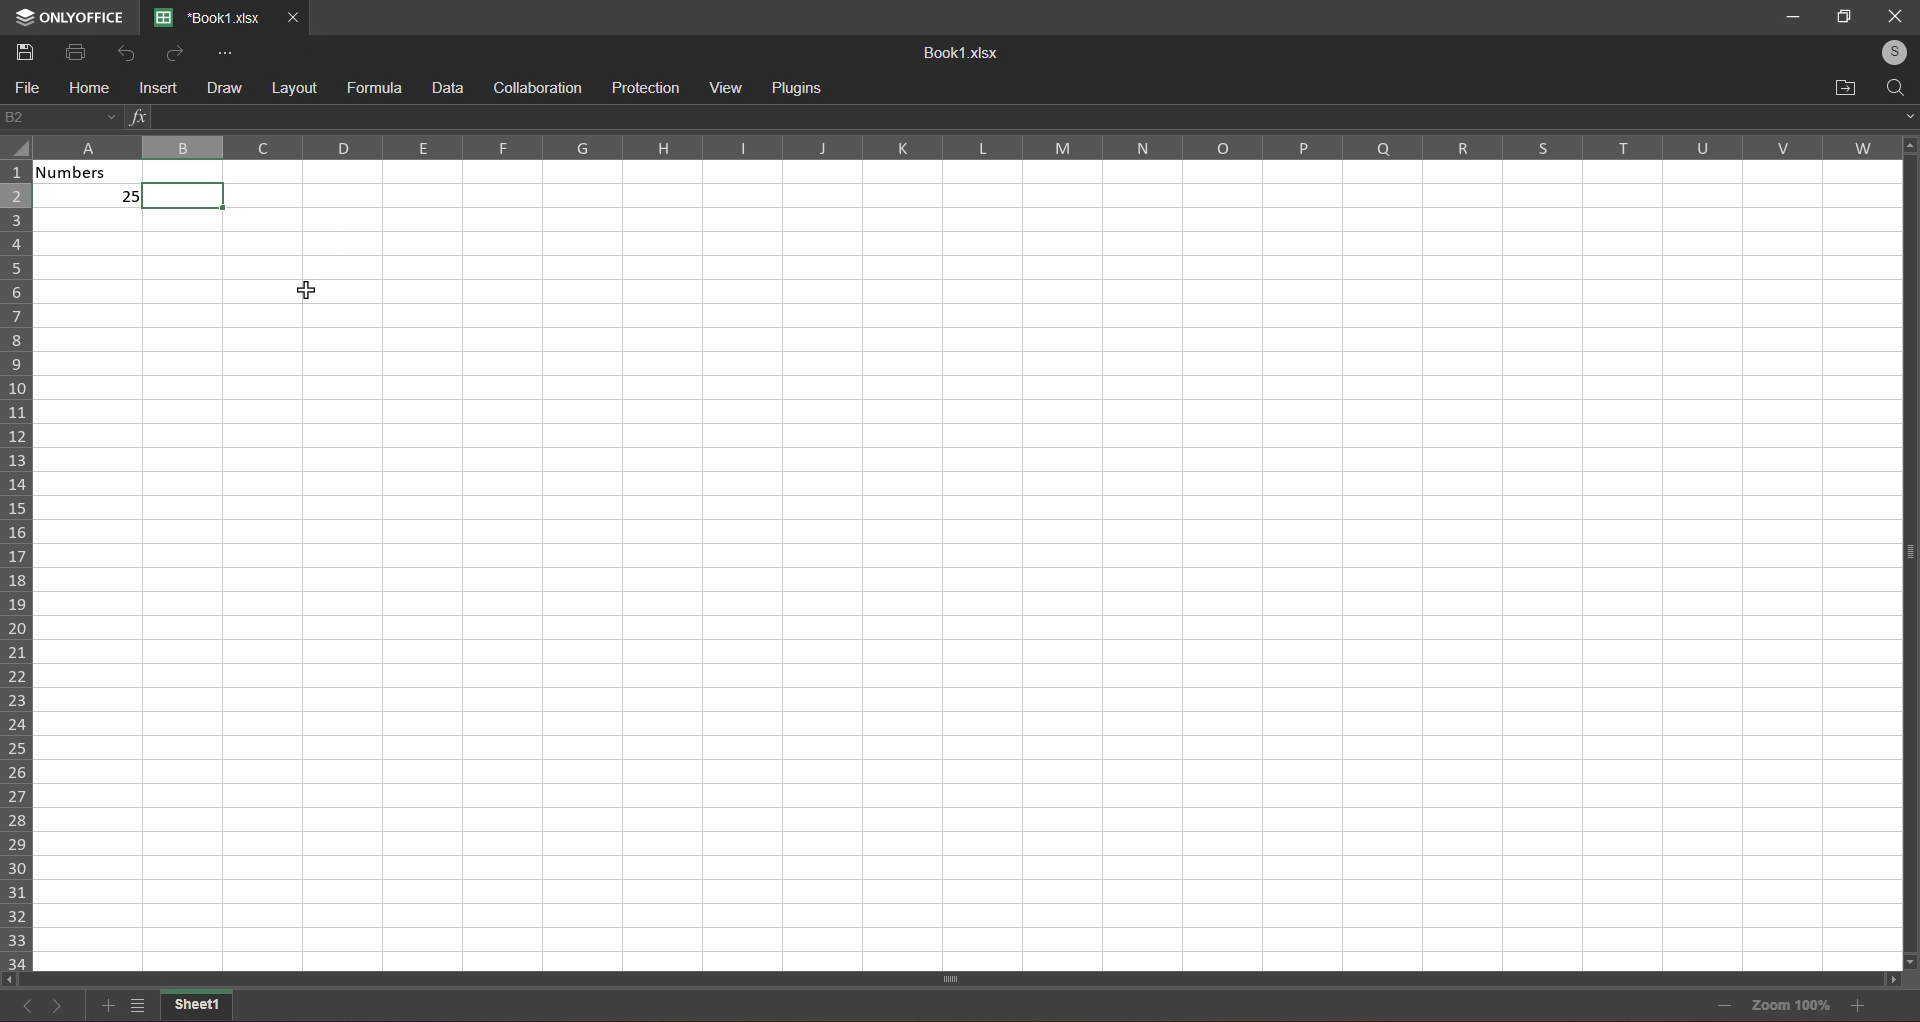 Image resolution: width=1920 pixels, height=1022 pixels. Describe the element at coordinates (18, 563) in the screenshot. I see `row labels` at that location.